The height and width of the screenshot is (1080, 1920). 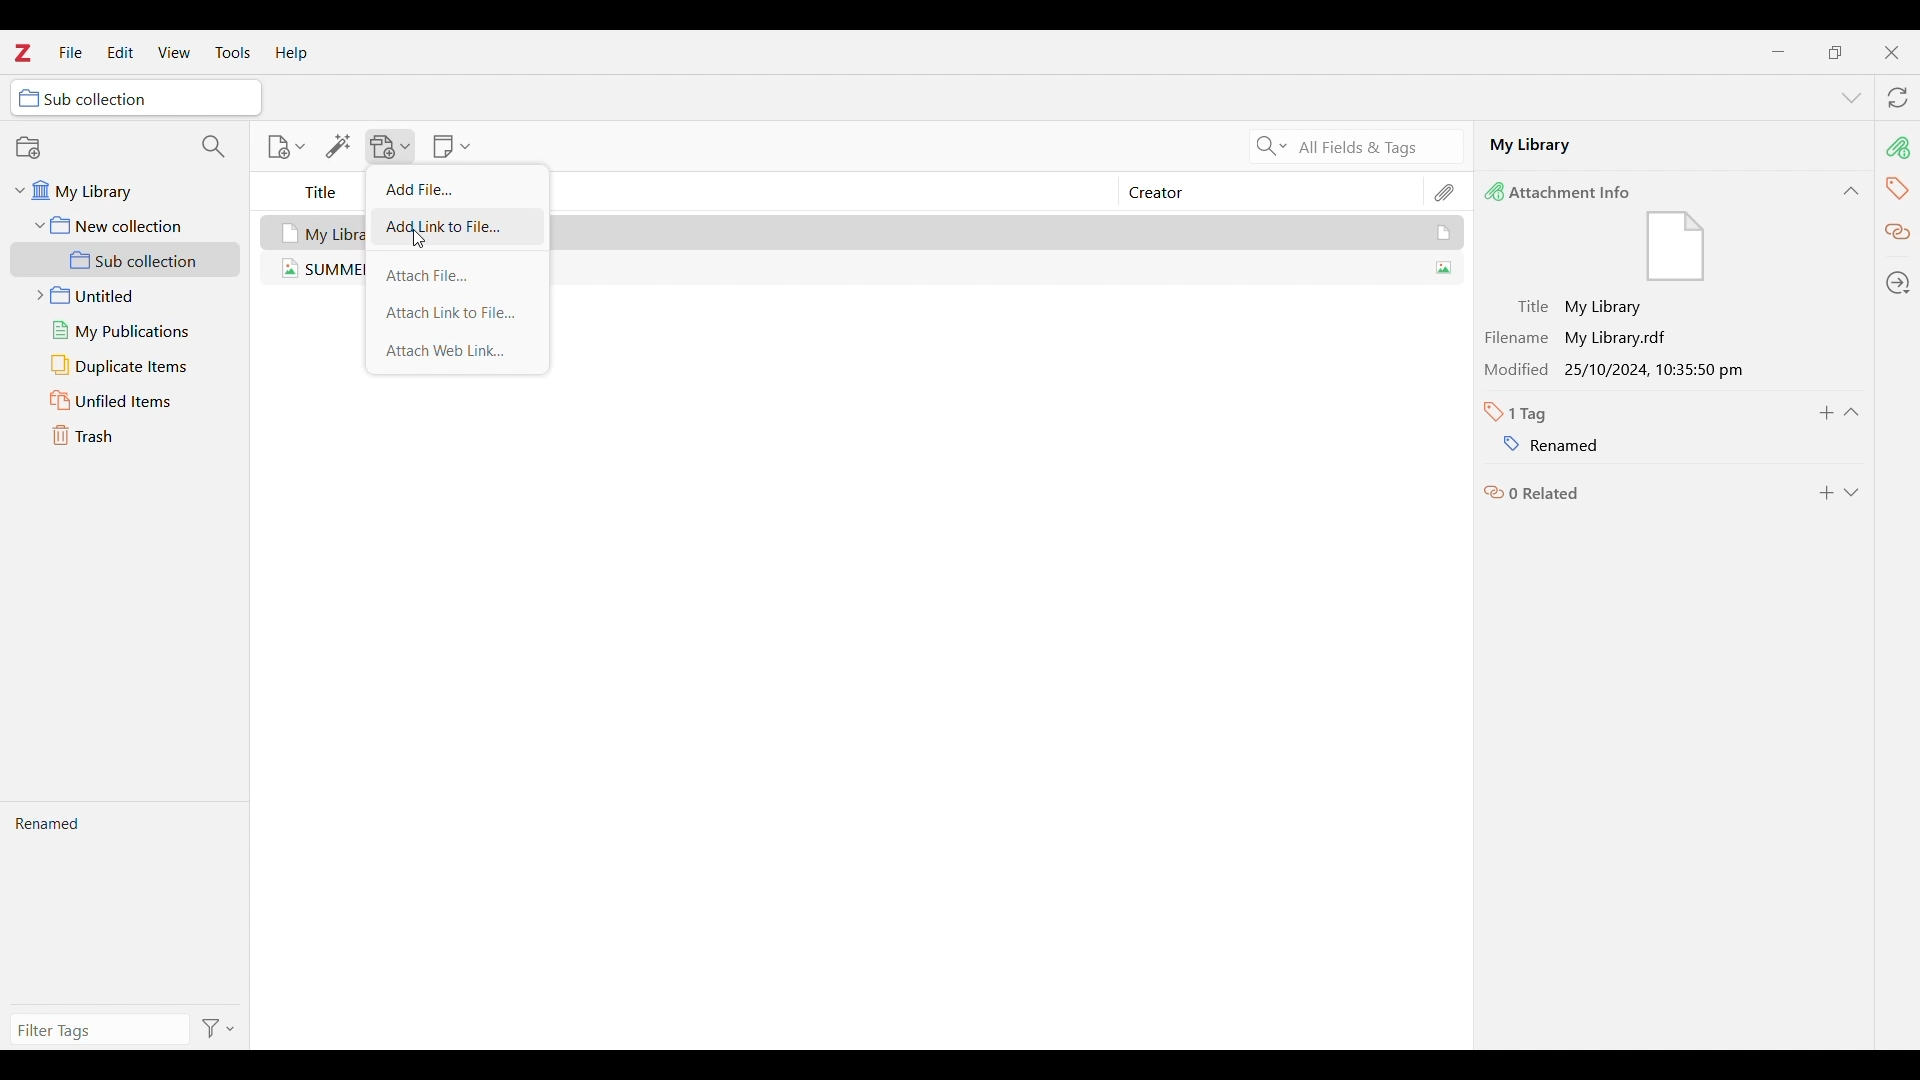 I want to click on Add, so click(x=1827, y=493).